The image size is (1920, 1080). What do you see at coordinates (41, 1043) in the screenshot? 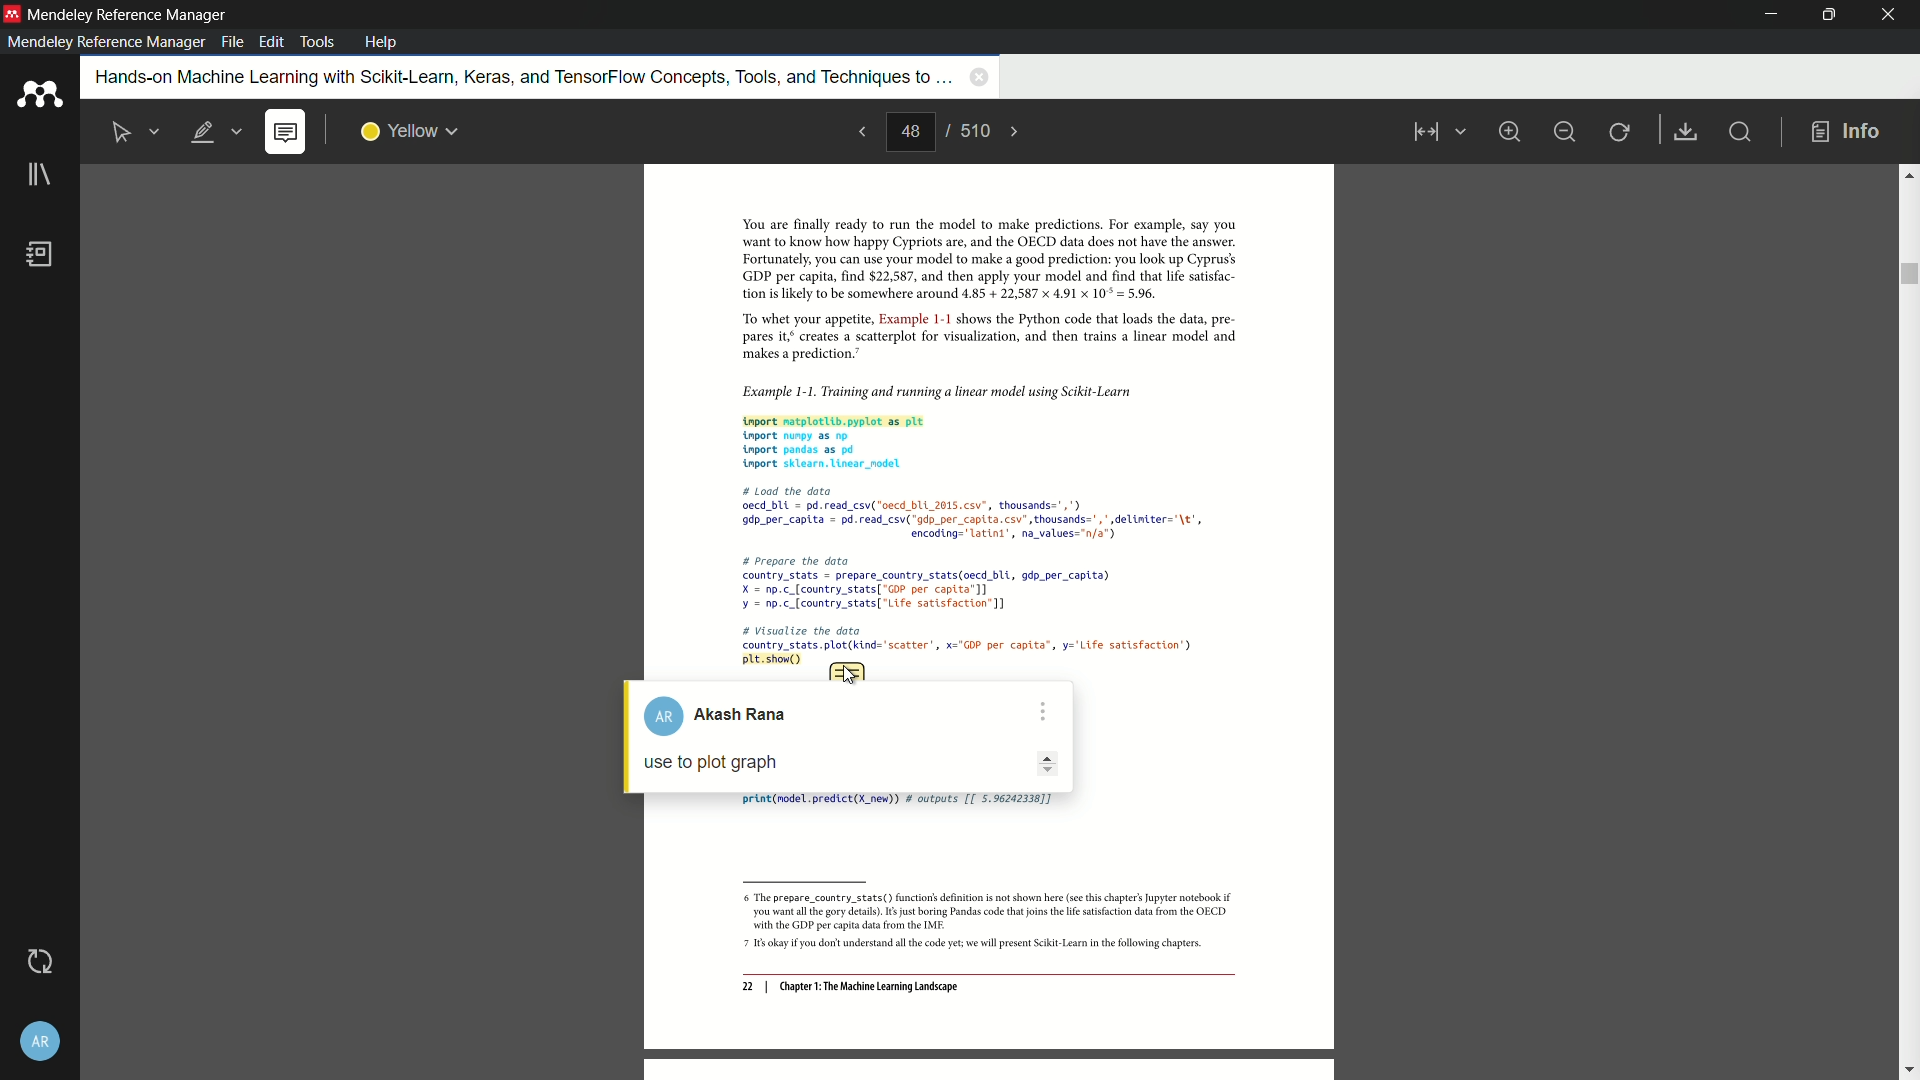
I see `account and settings` at bounding box center [41, 1043].